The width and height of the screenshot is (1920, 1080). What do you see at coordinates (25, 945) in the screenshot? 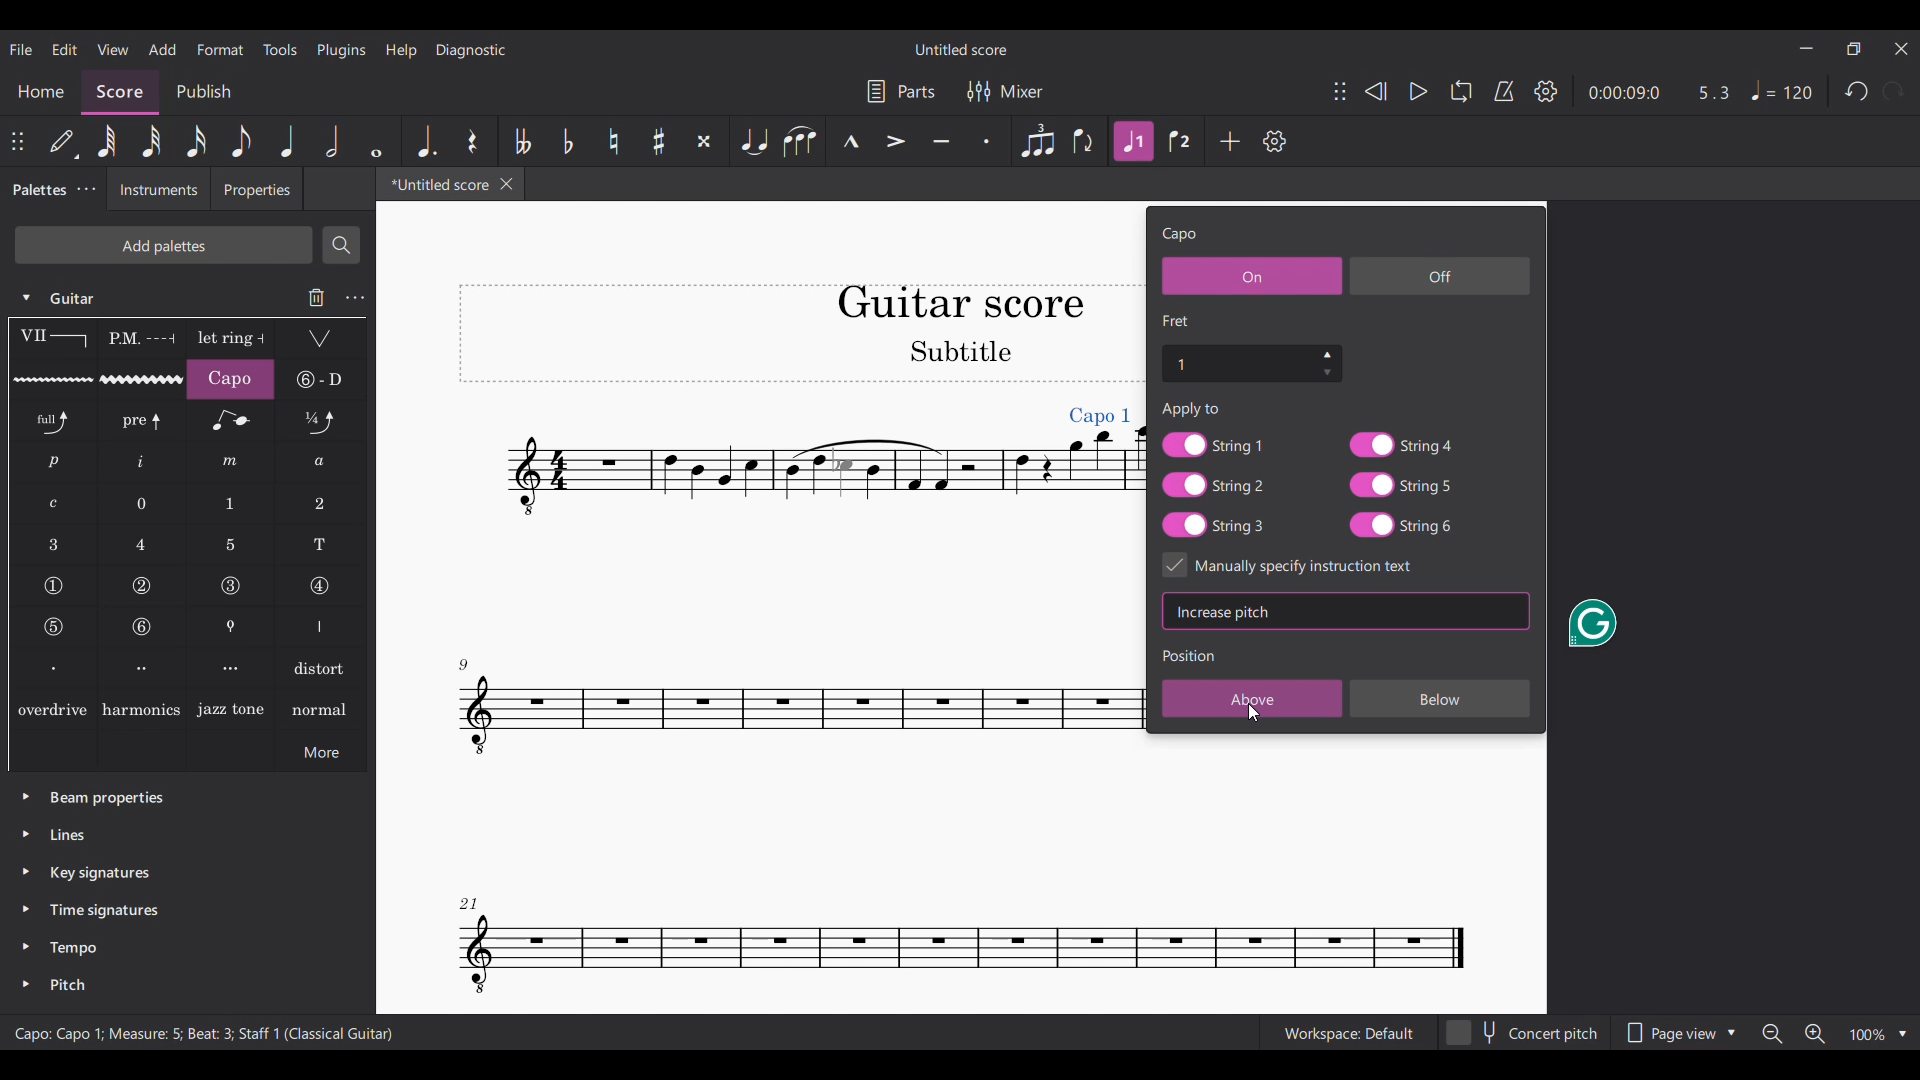
I see `Click to expand tempo palette` at bounding box center [25, 945].